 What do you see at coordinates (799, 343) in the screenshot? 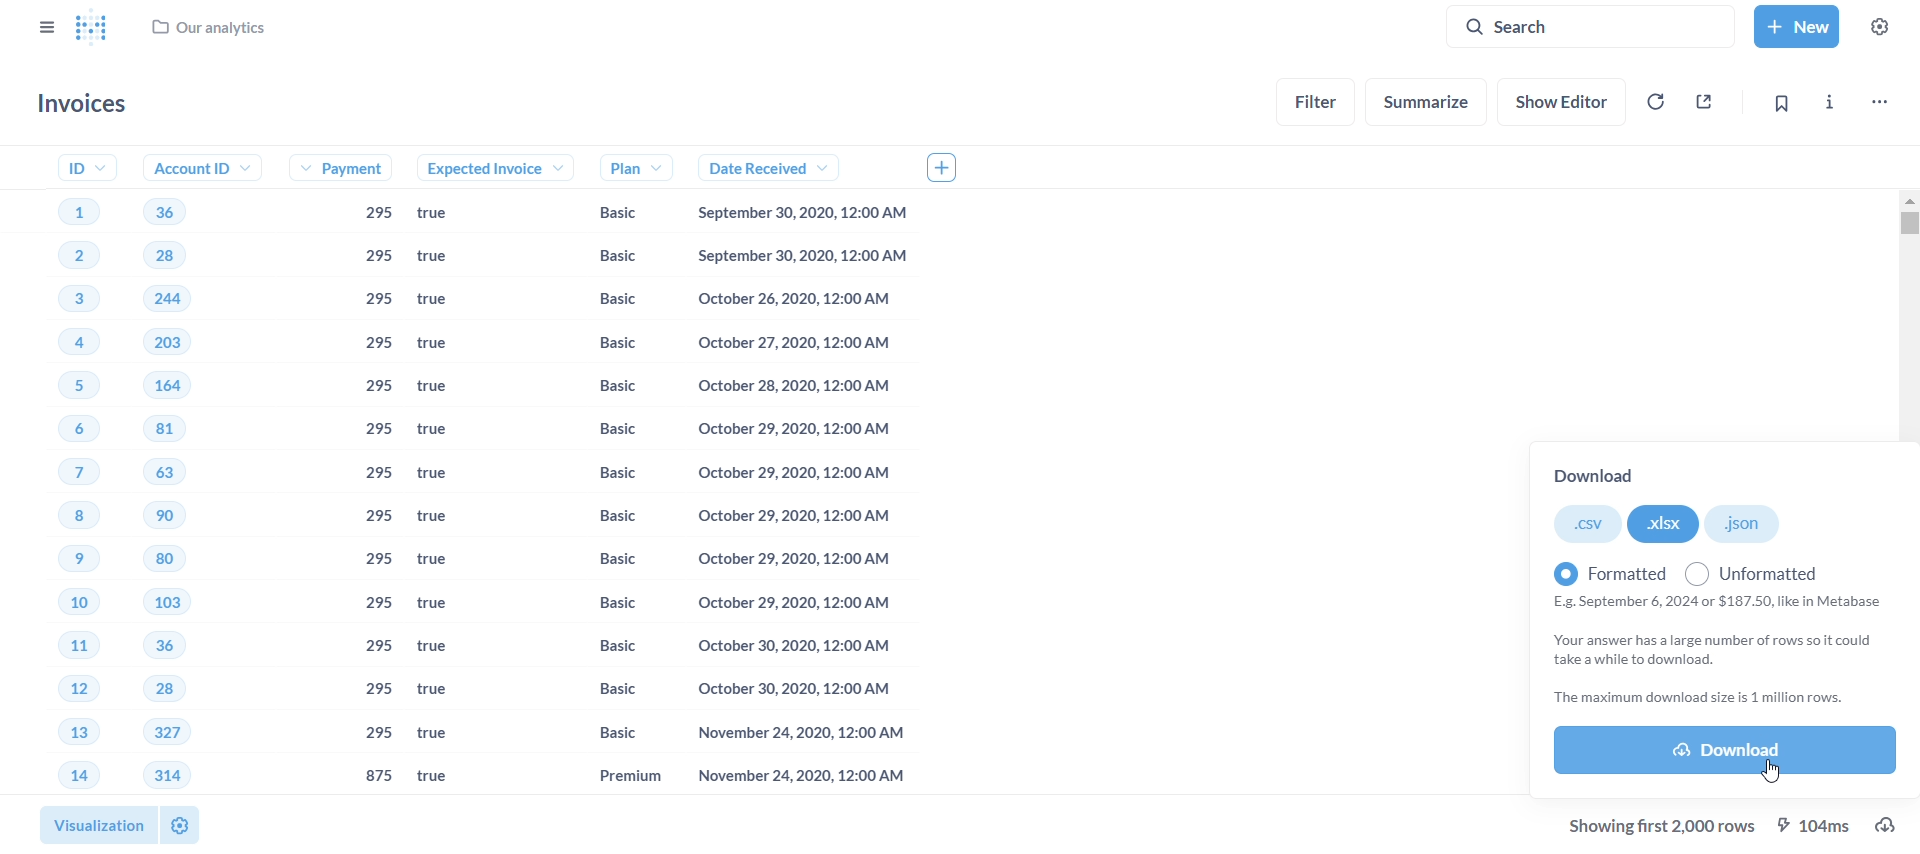
I see `October 27,2020, 12:00 AM` at bounding box center [799, 343].